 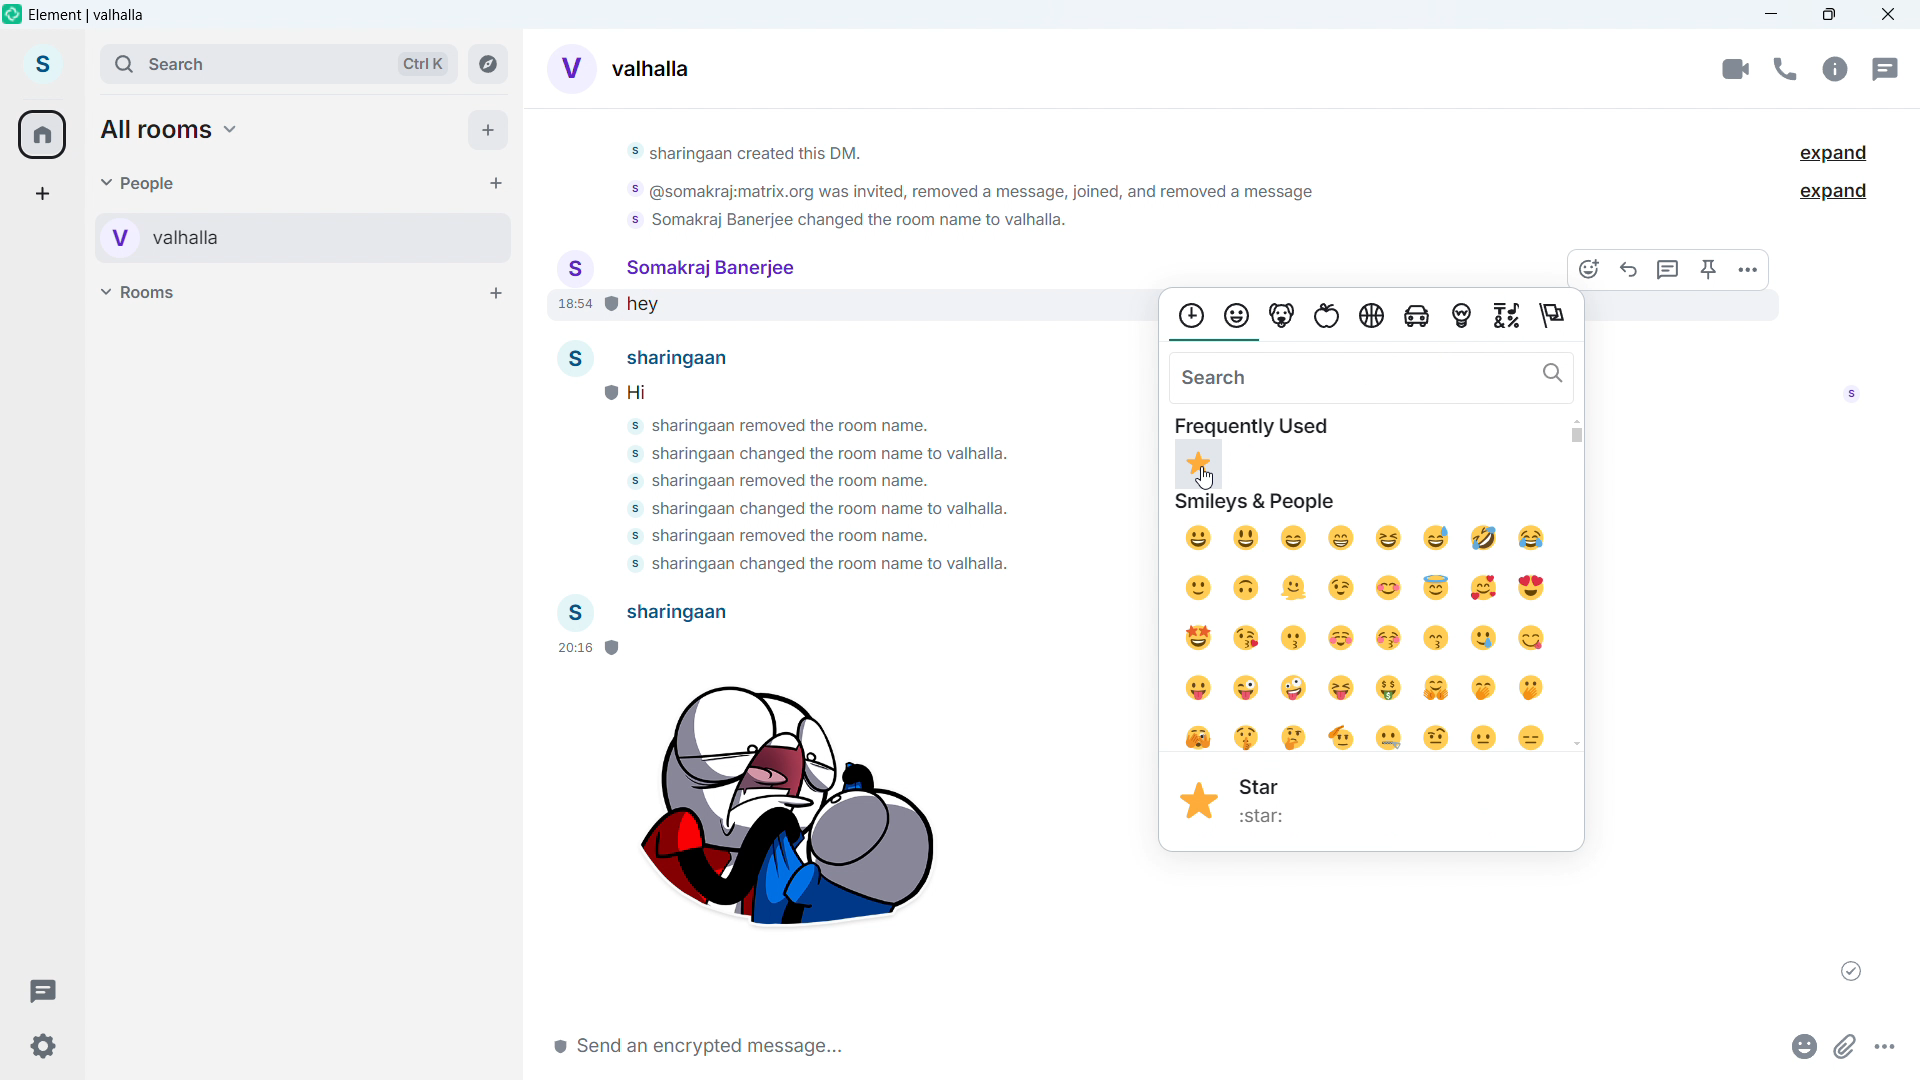 What do you see at coordinates (1247, 690) in the screenshot?
I see `winking face with tongue` at bounding box center [1247, 690].